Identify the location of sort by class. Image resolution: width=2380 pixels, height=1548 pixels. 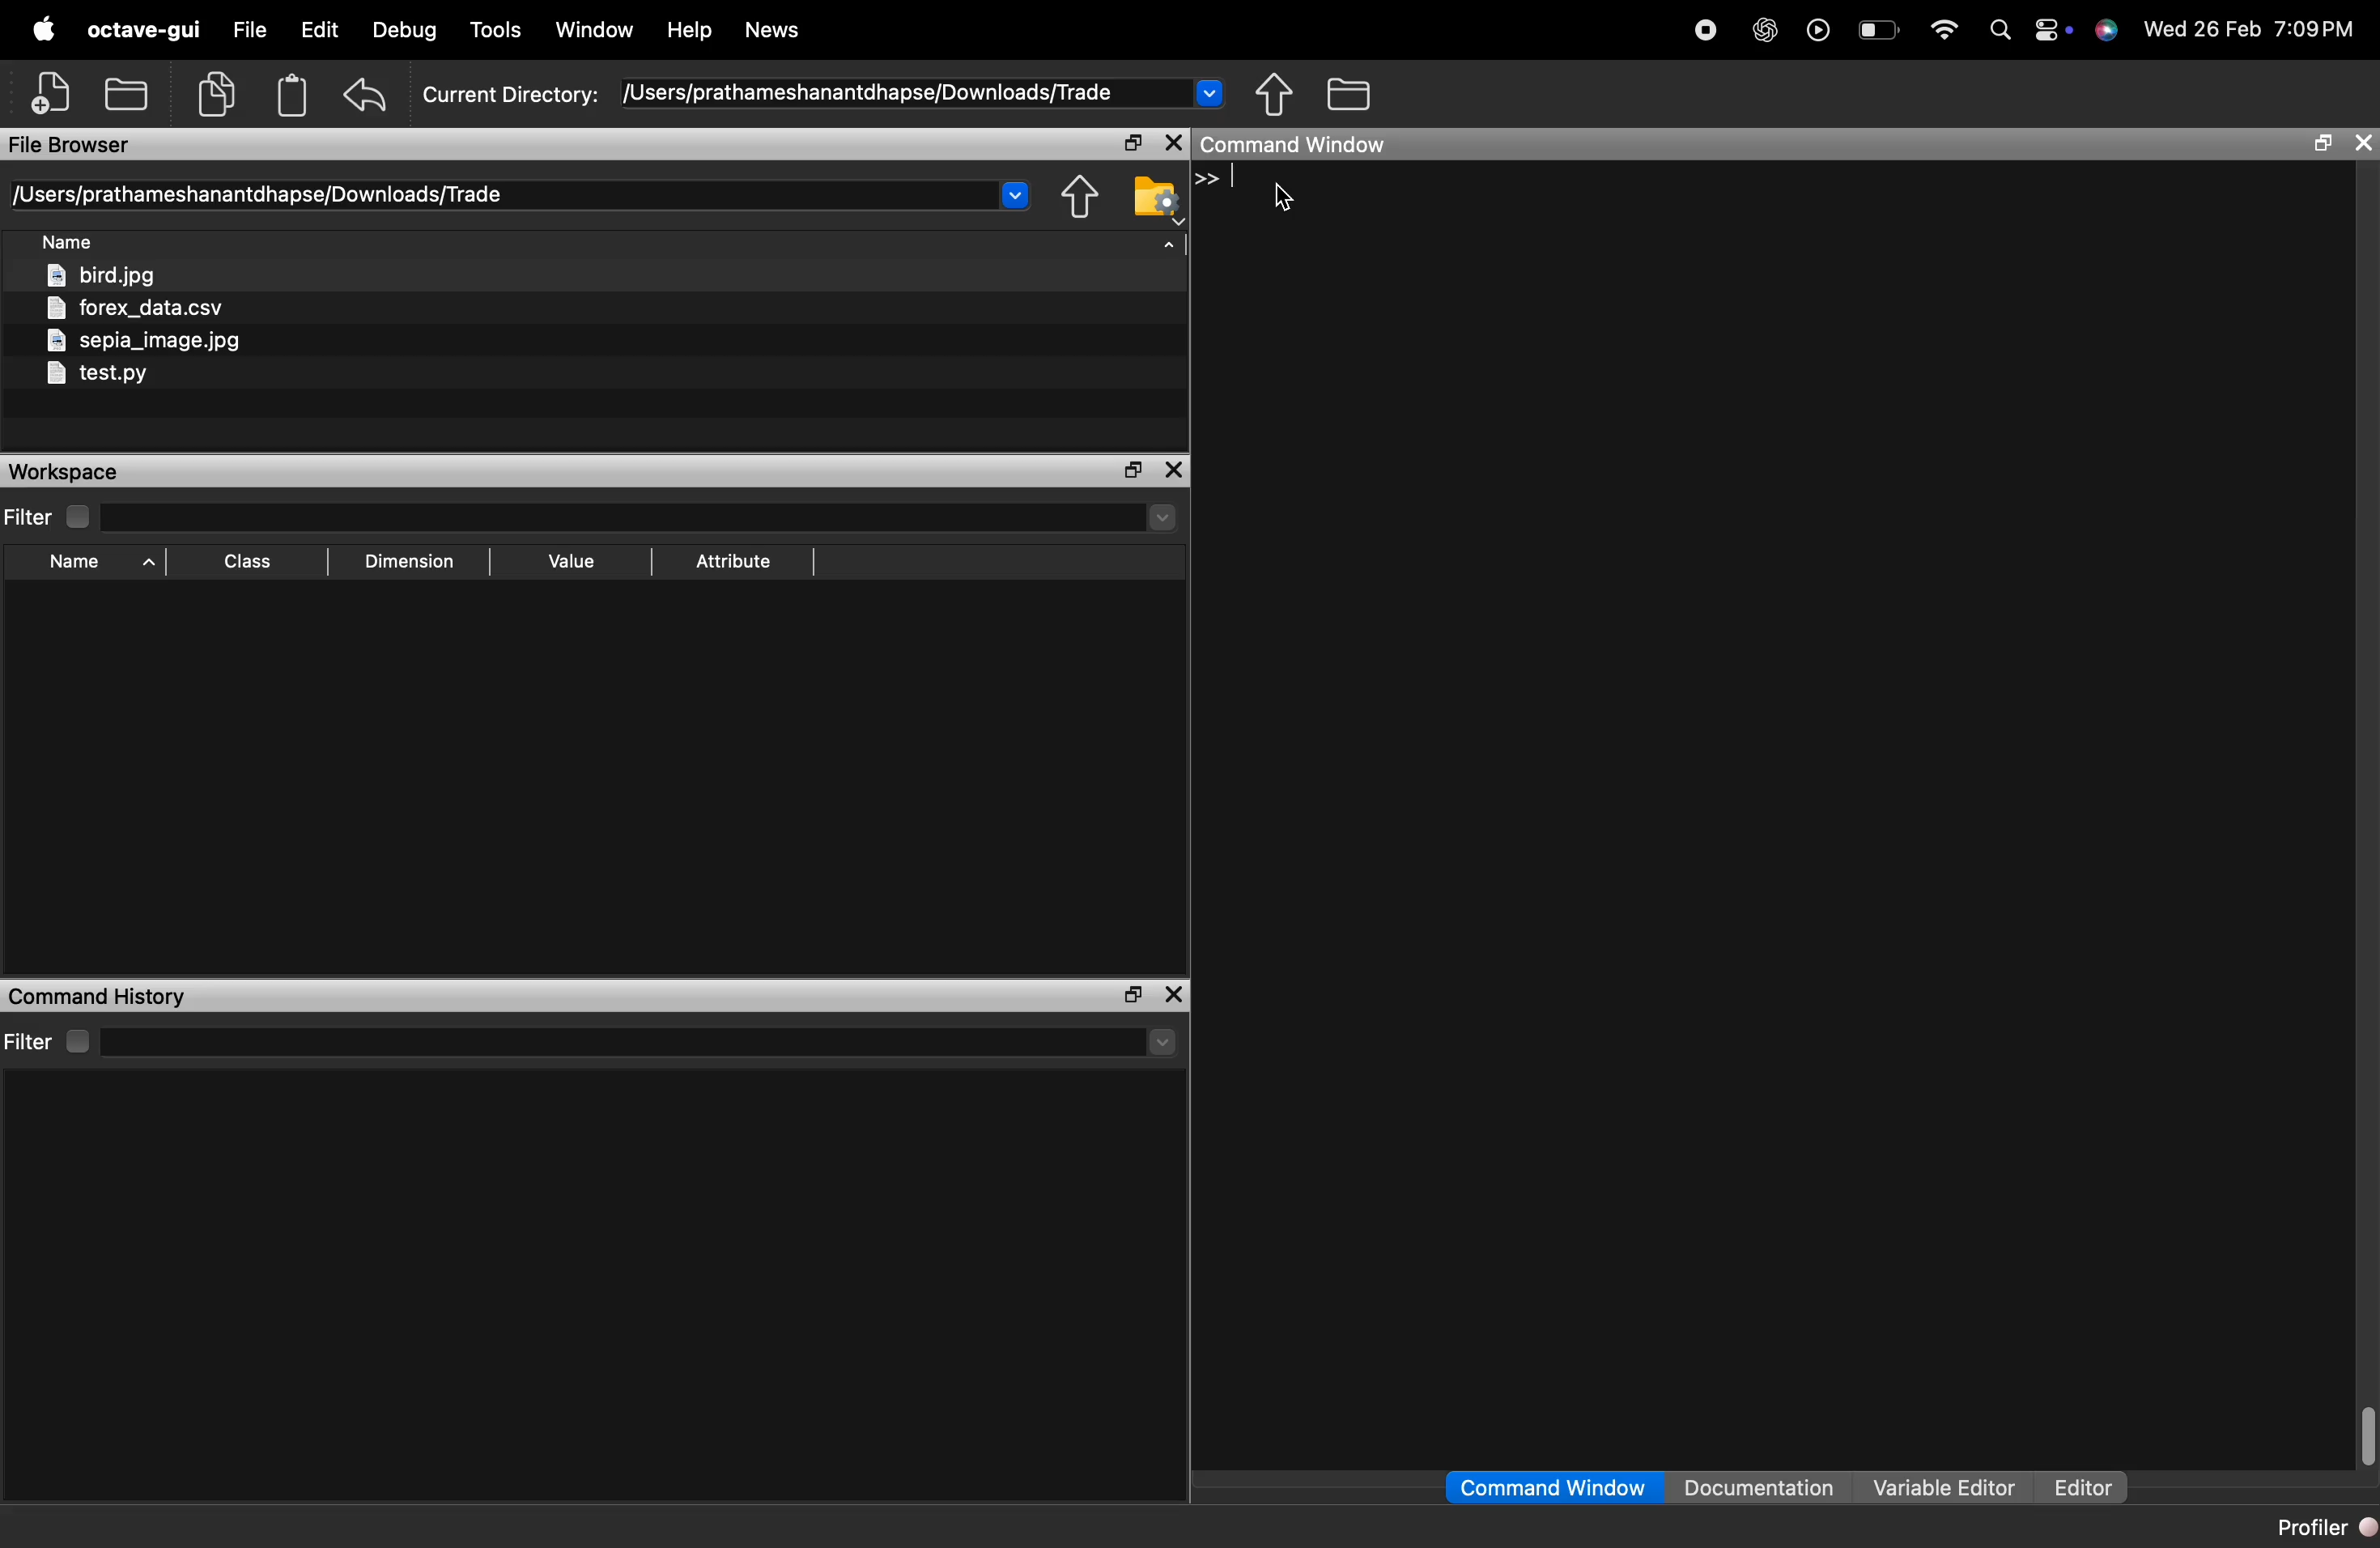
(254, 562).